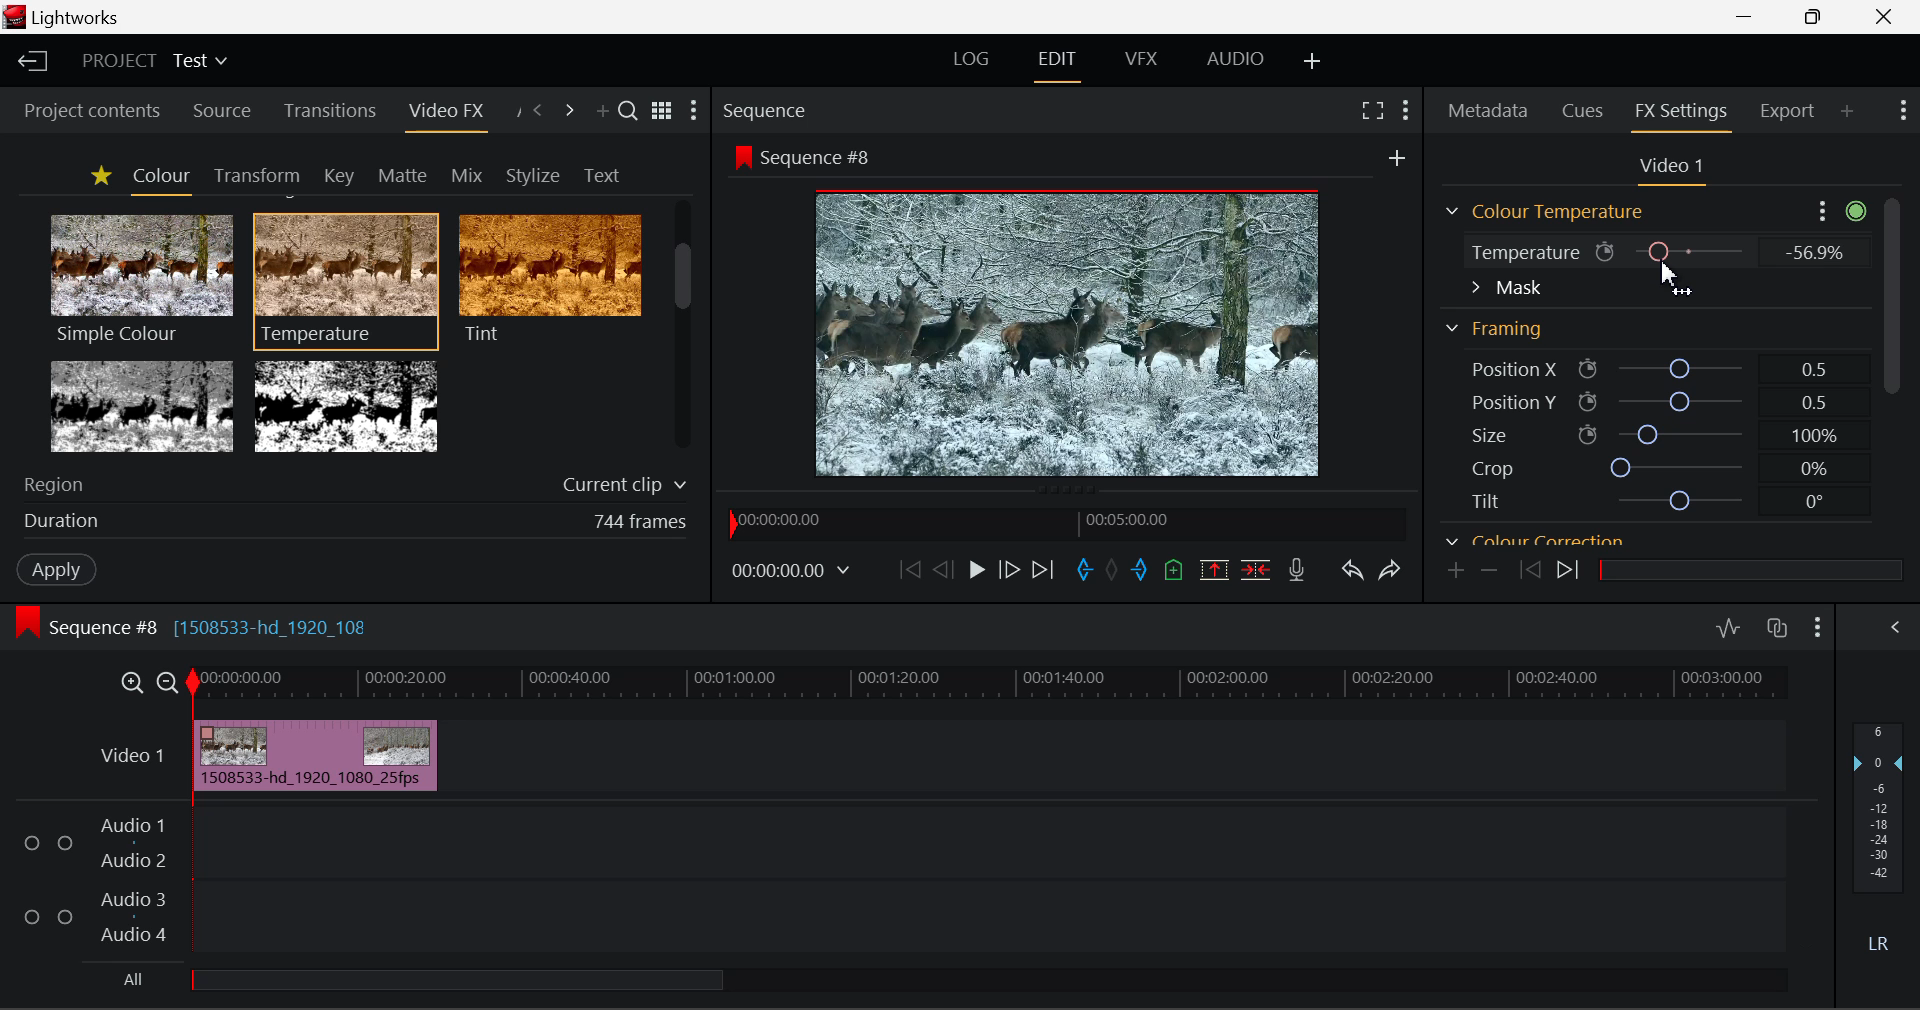  What do you see at coordinates (1082, 571) in the screenshot?
I see `Mark In` at bounding box center [1082, 571].